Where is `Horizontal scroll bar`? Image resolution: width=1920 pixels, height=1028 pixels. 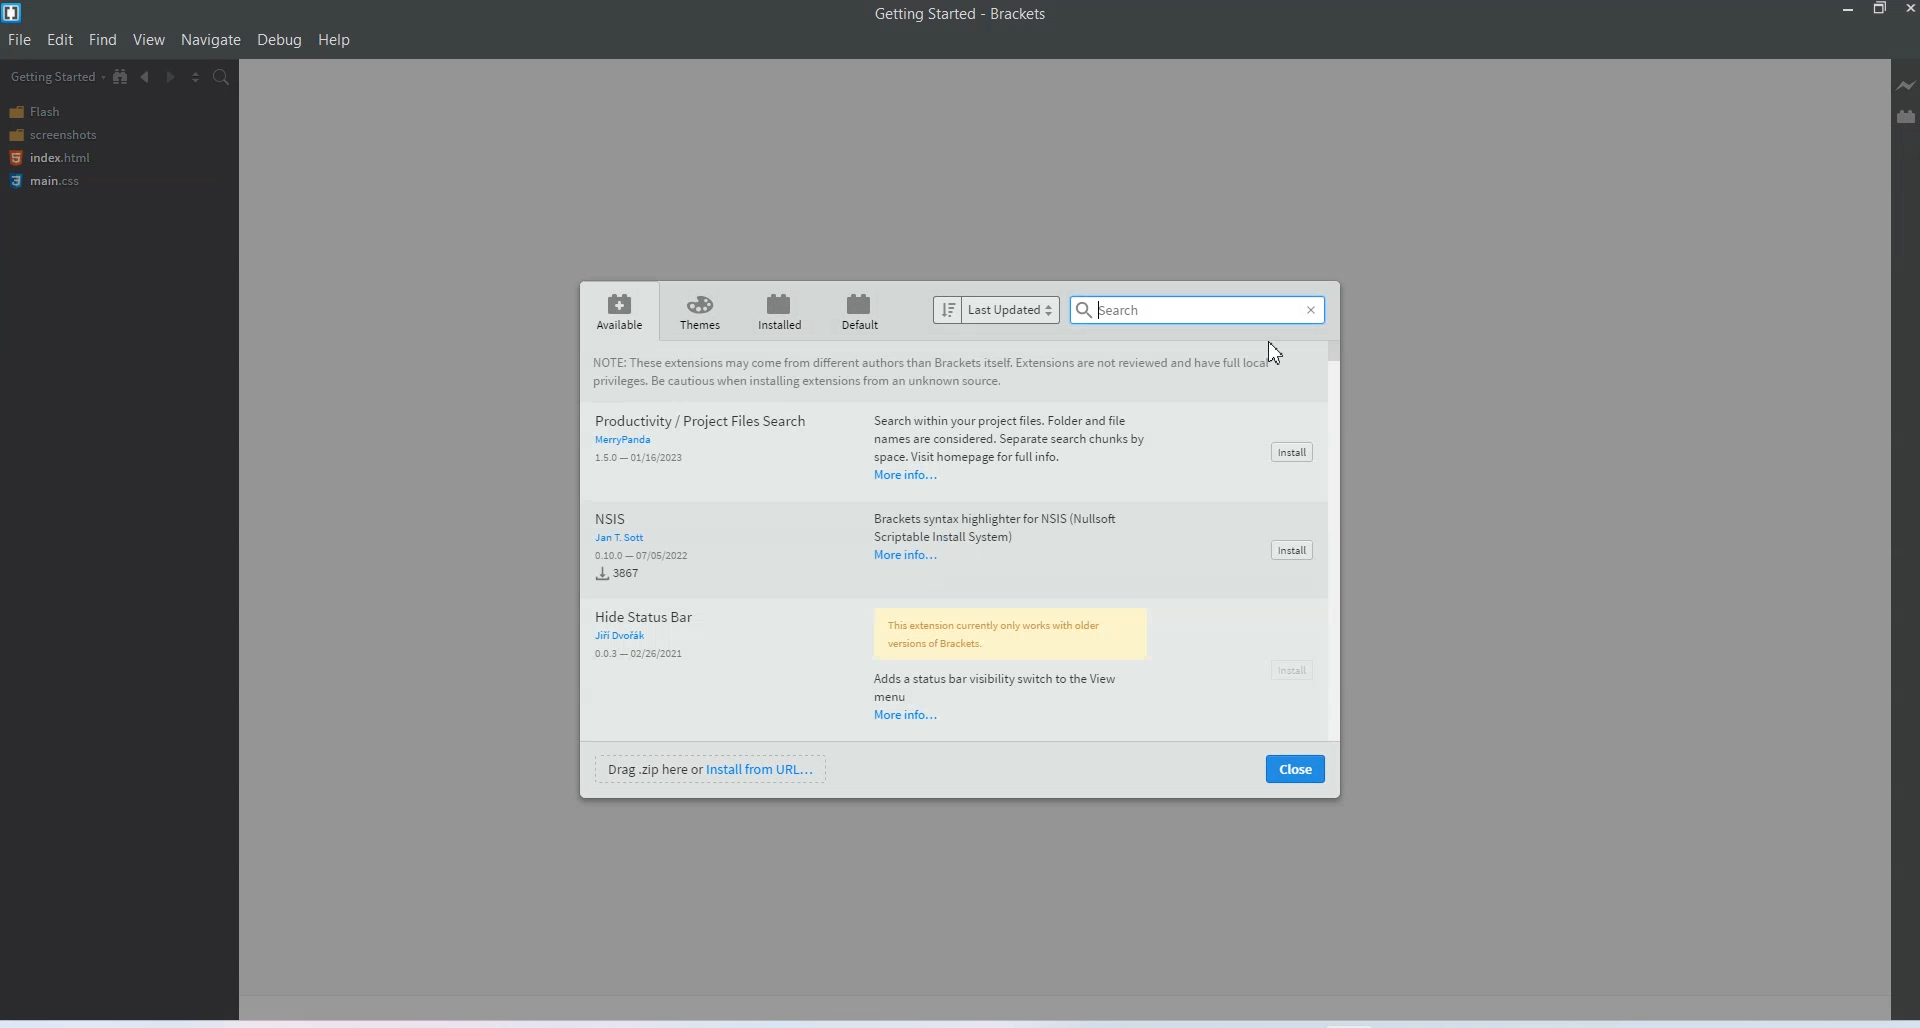 Horizontal scroll bar is located at coordinates (1339, 538).